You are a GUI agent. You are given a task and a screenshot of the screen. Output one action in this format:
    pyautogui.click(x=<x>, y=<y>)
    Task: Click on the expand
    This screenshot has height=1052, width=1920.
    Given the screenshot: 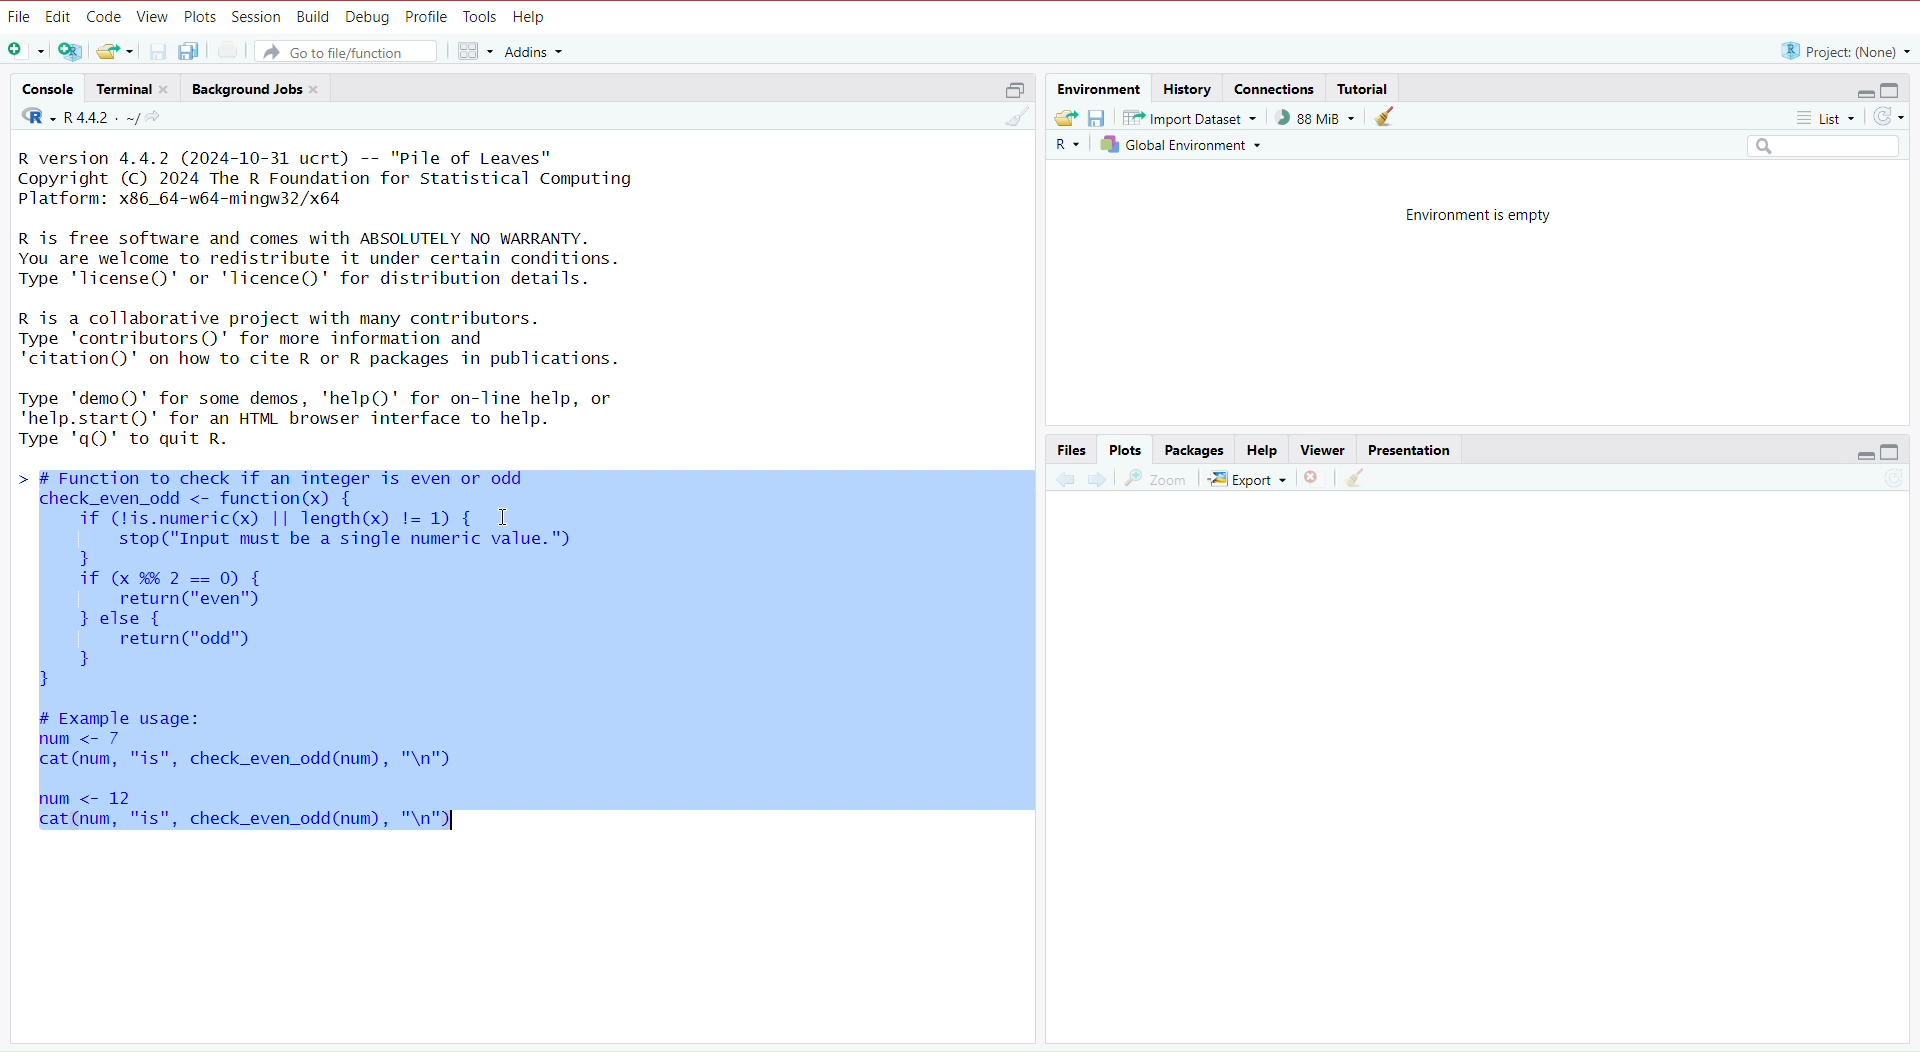 What is the action you would take?
    pyautogui.click(x=1009, y=93)
    